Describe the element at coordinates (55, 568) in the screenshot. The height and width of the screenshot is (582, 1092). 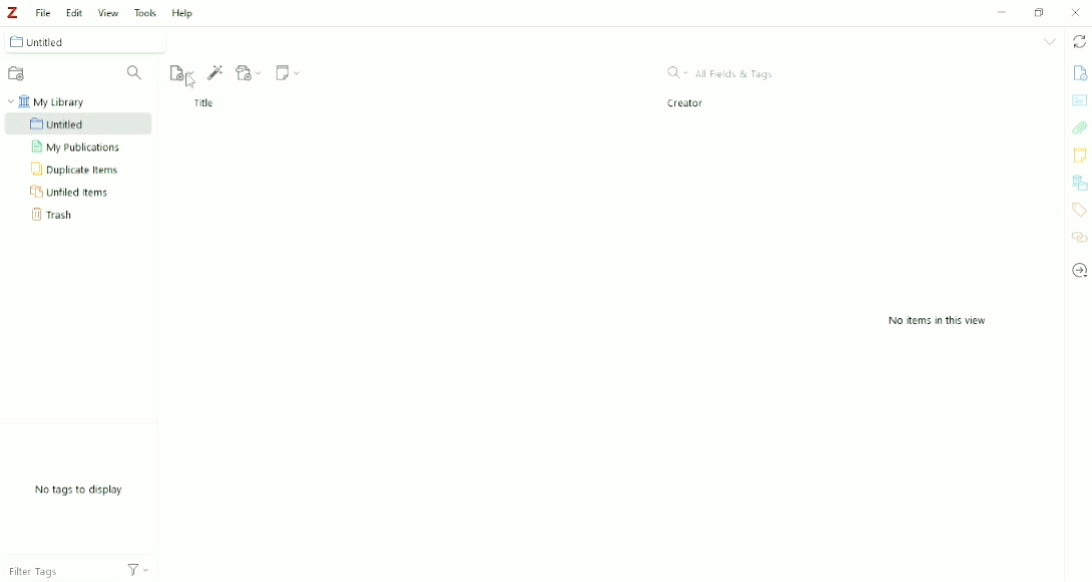
I see `Filter Tags` at that location.